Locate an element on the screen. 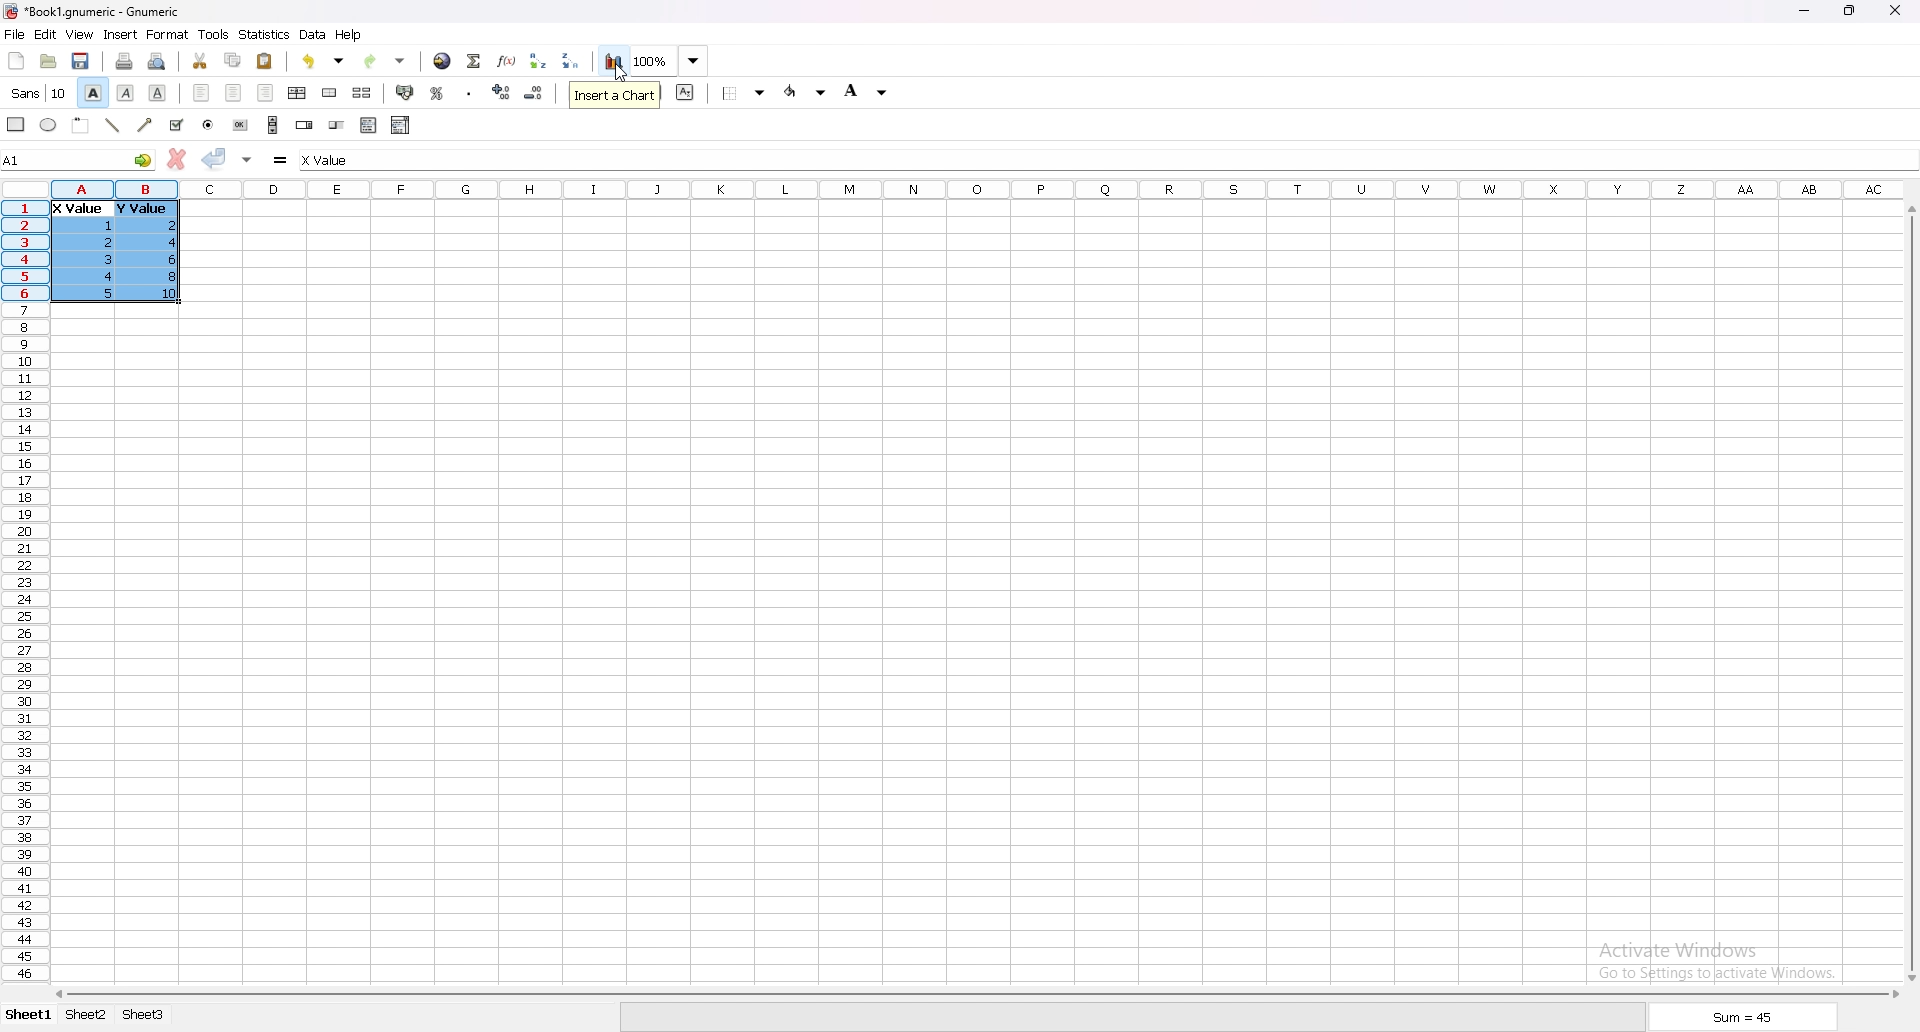  print preview is located at coordinates (158, 61).